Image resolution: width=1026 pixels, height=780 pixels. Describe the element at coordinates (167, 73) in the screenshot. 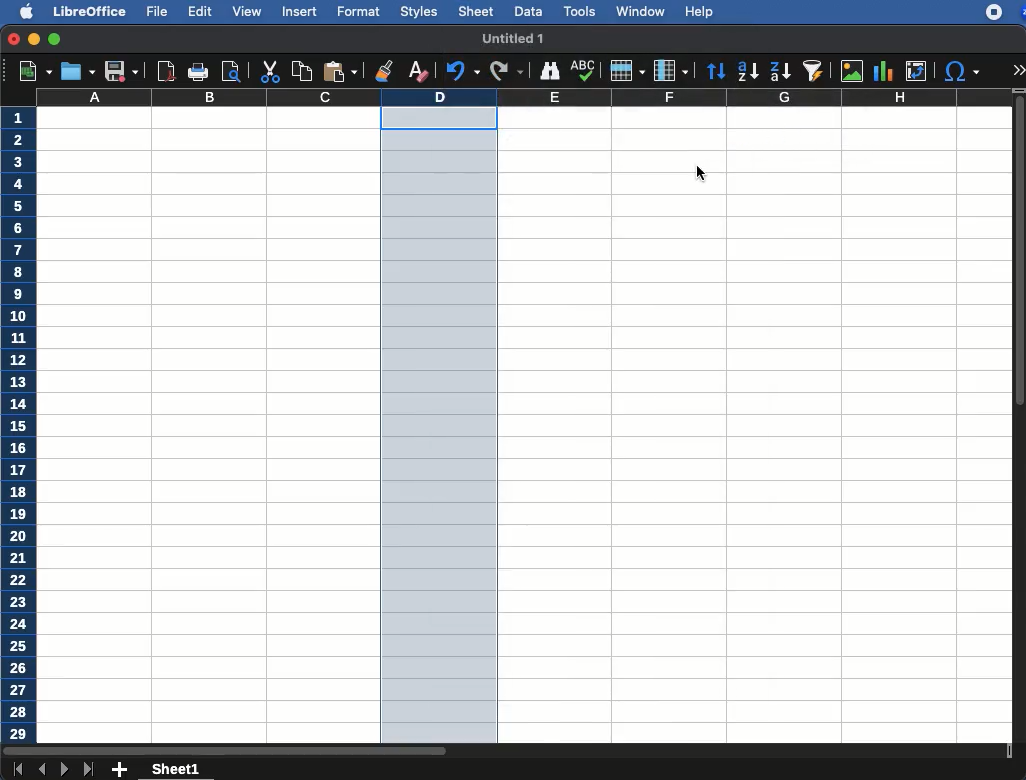

I see `pdf view` at that location.